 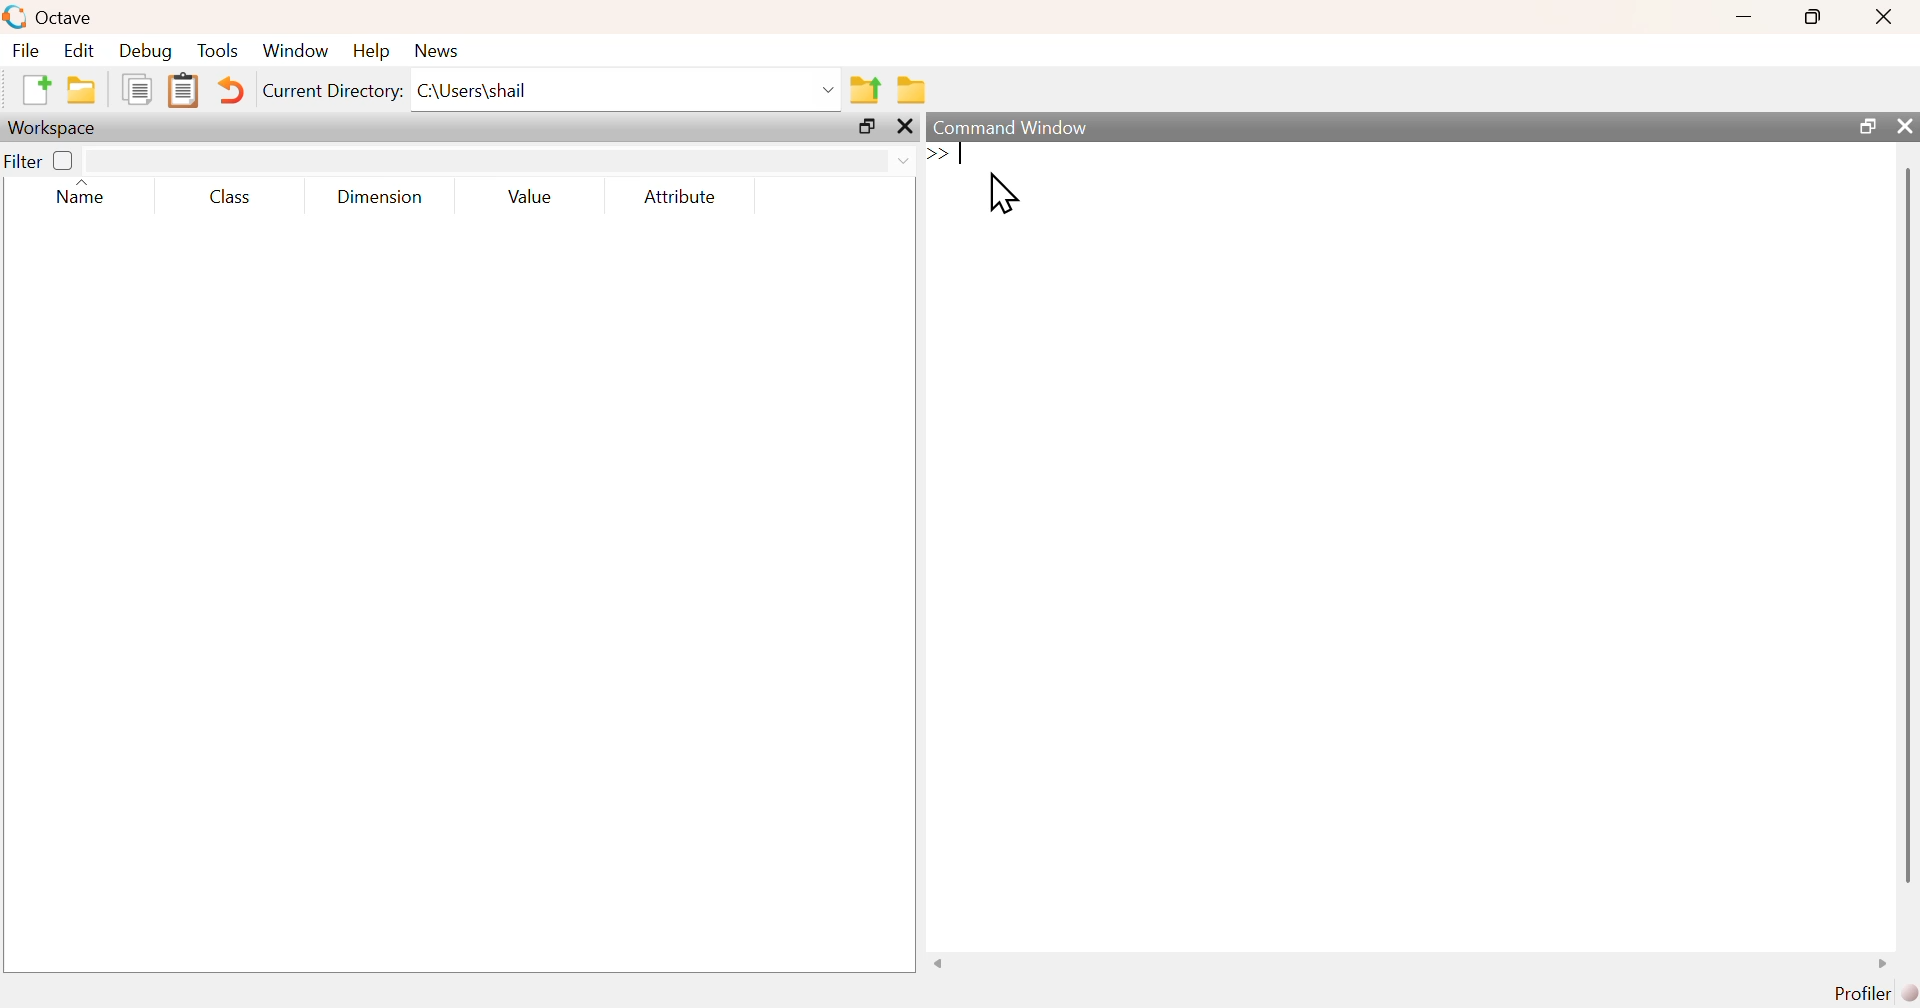 I want to click on maximize, so click(x=1865, y=125).